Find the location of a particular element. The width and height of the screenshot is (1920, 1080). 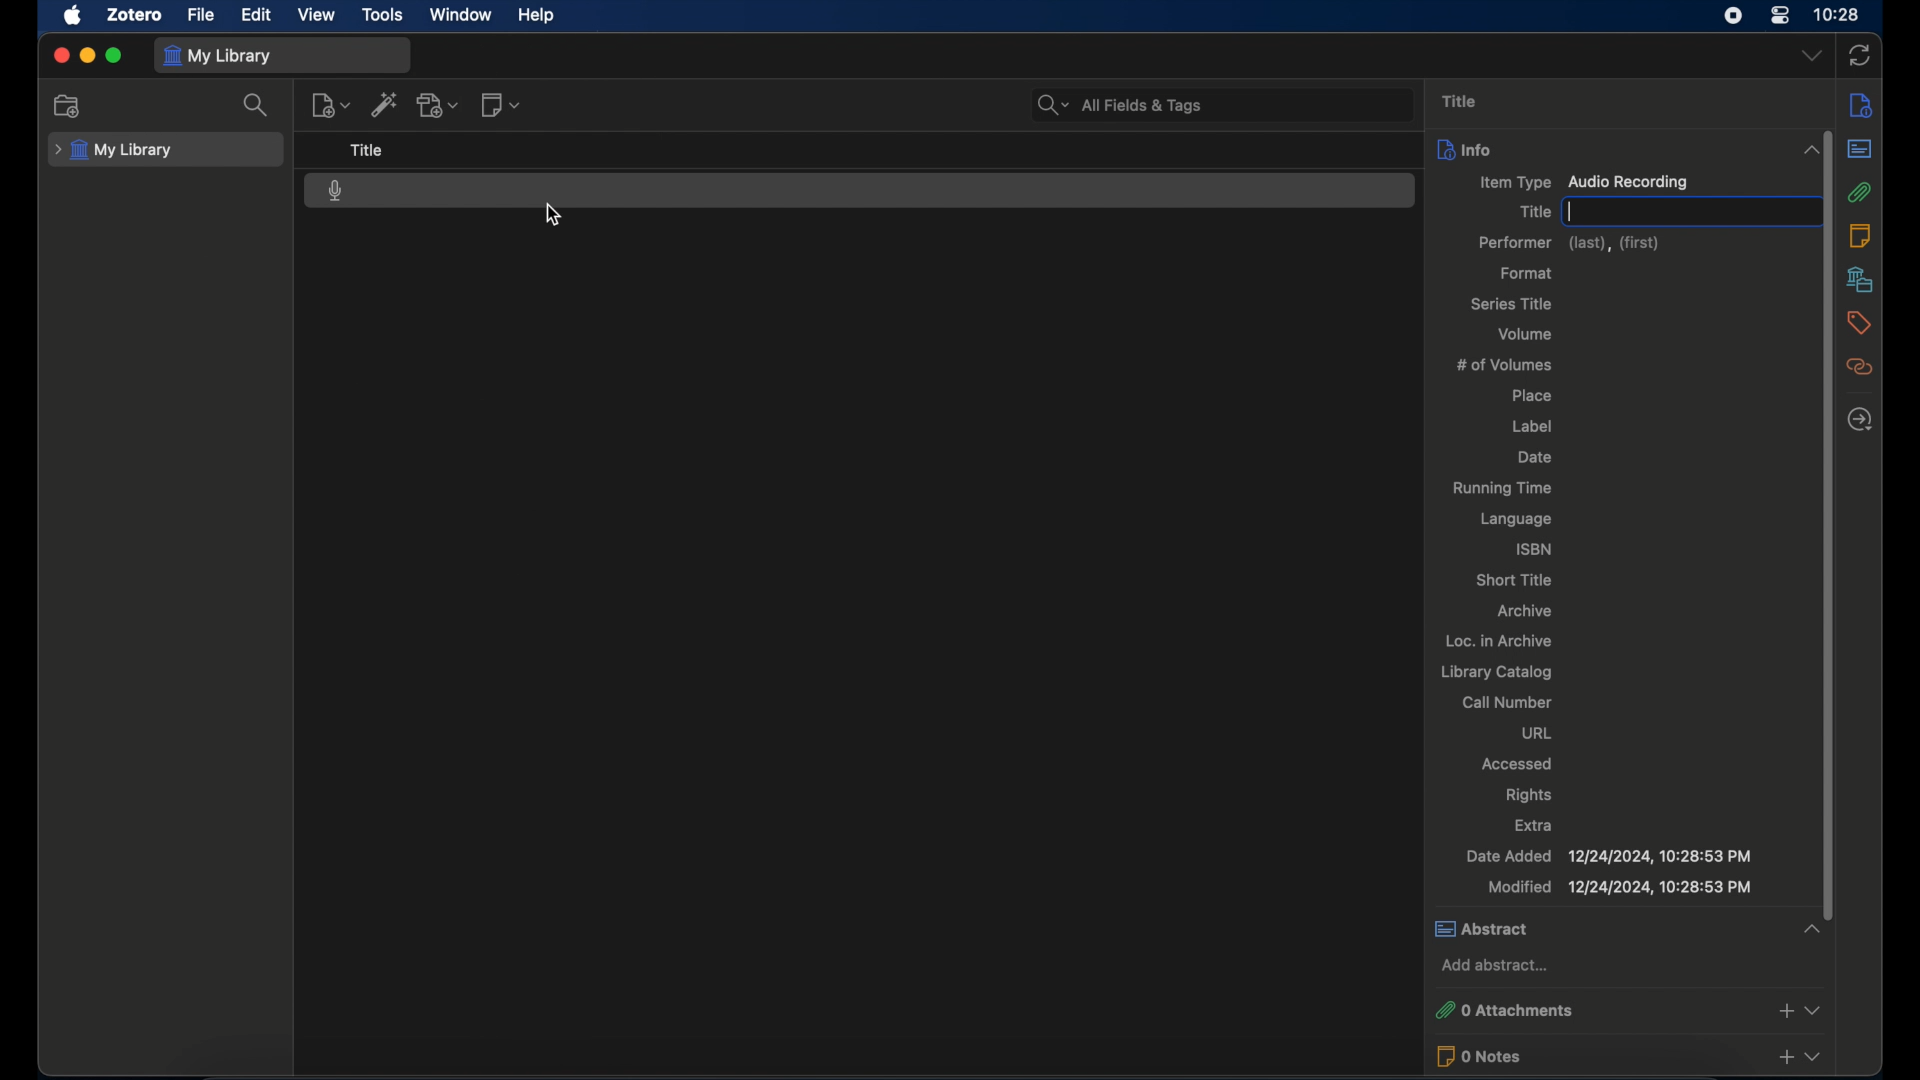

minimize is located at coordinates (86, 55).